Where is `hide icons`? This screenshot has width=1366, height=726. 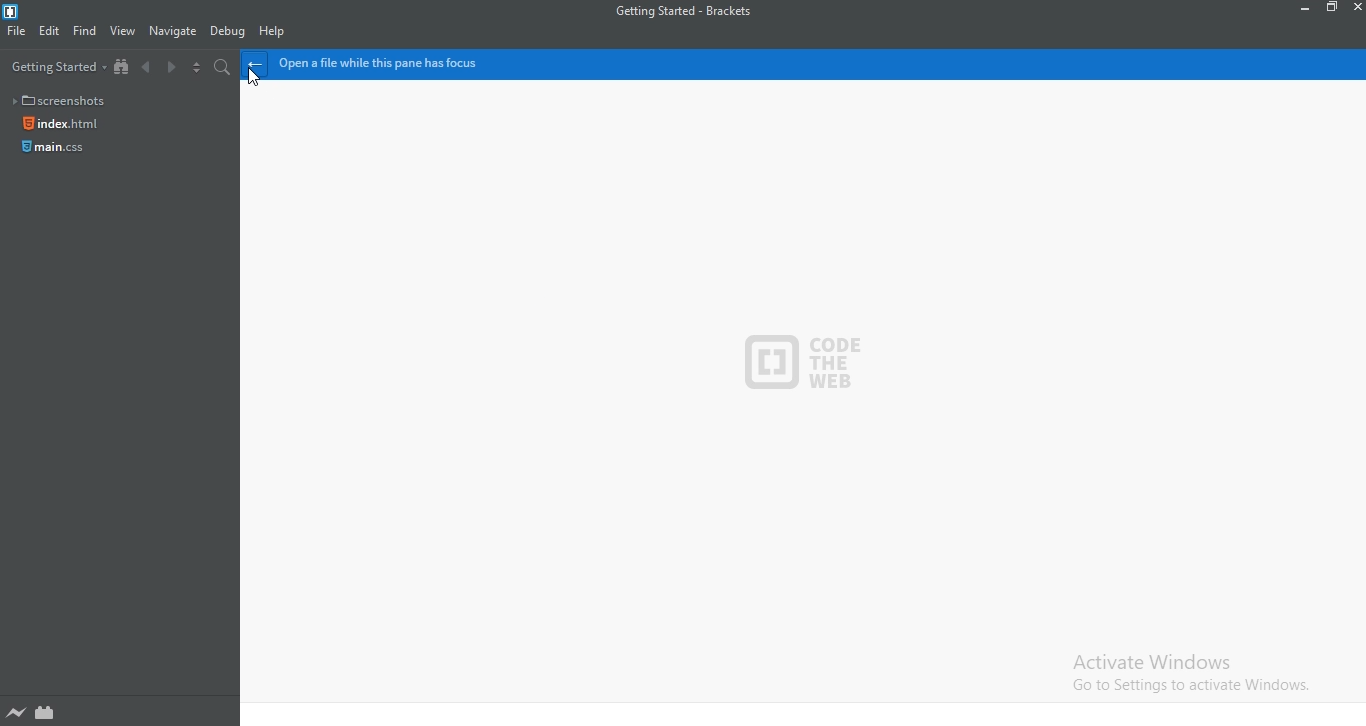
hide icons is located at coordinates (256, 65).